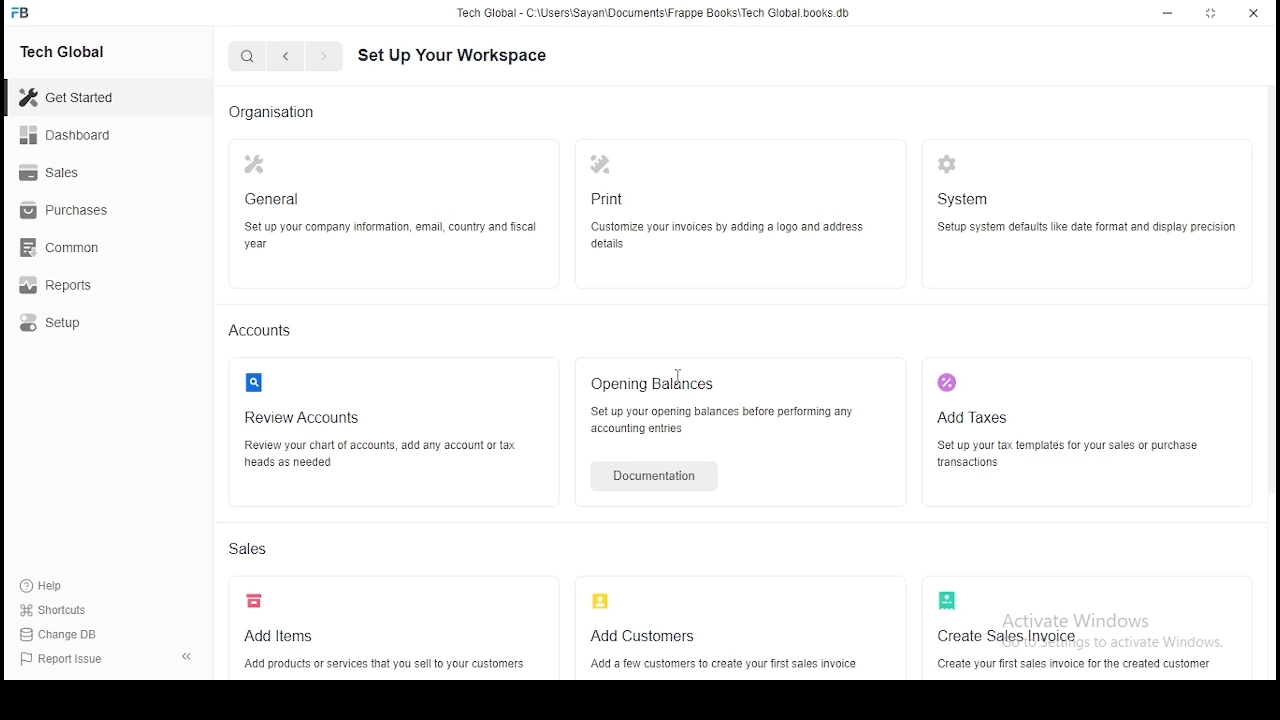 The image size is (1280, 720). I want to click on Opening Balances, so click(729, 404).